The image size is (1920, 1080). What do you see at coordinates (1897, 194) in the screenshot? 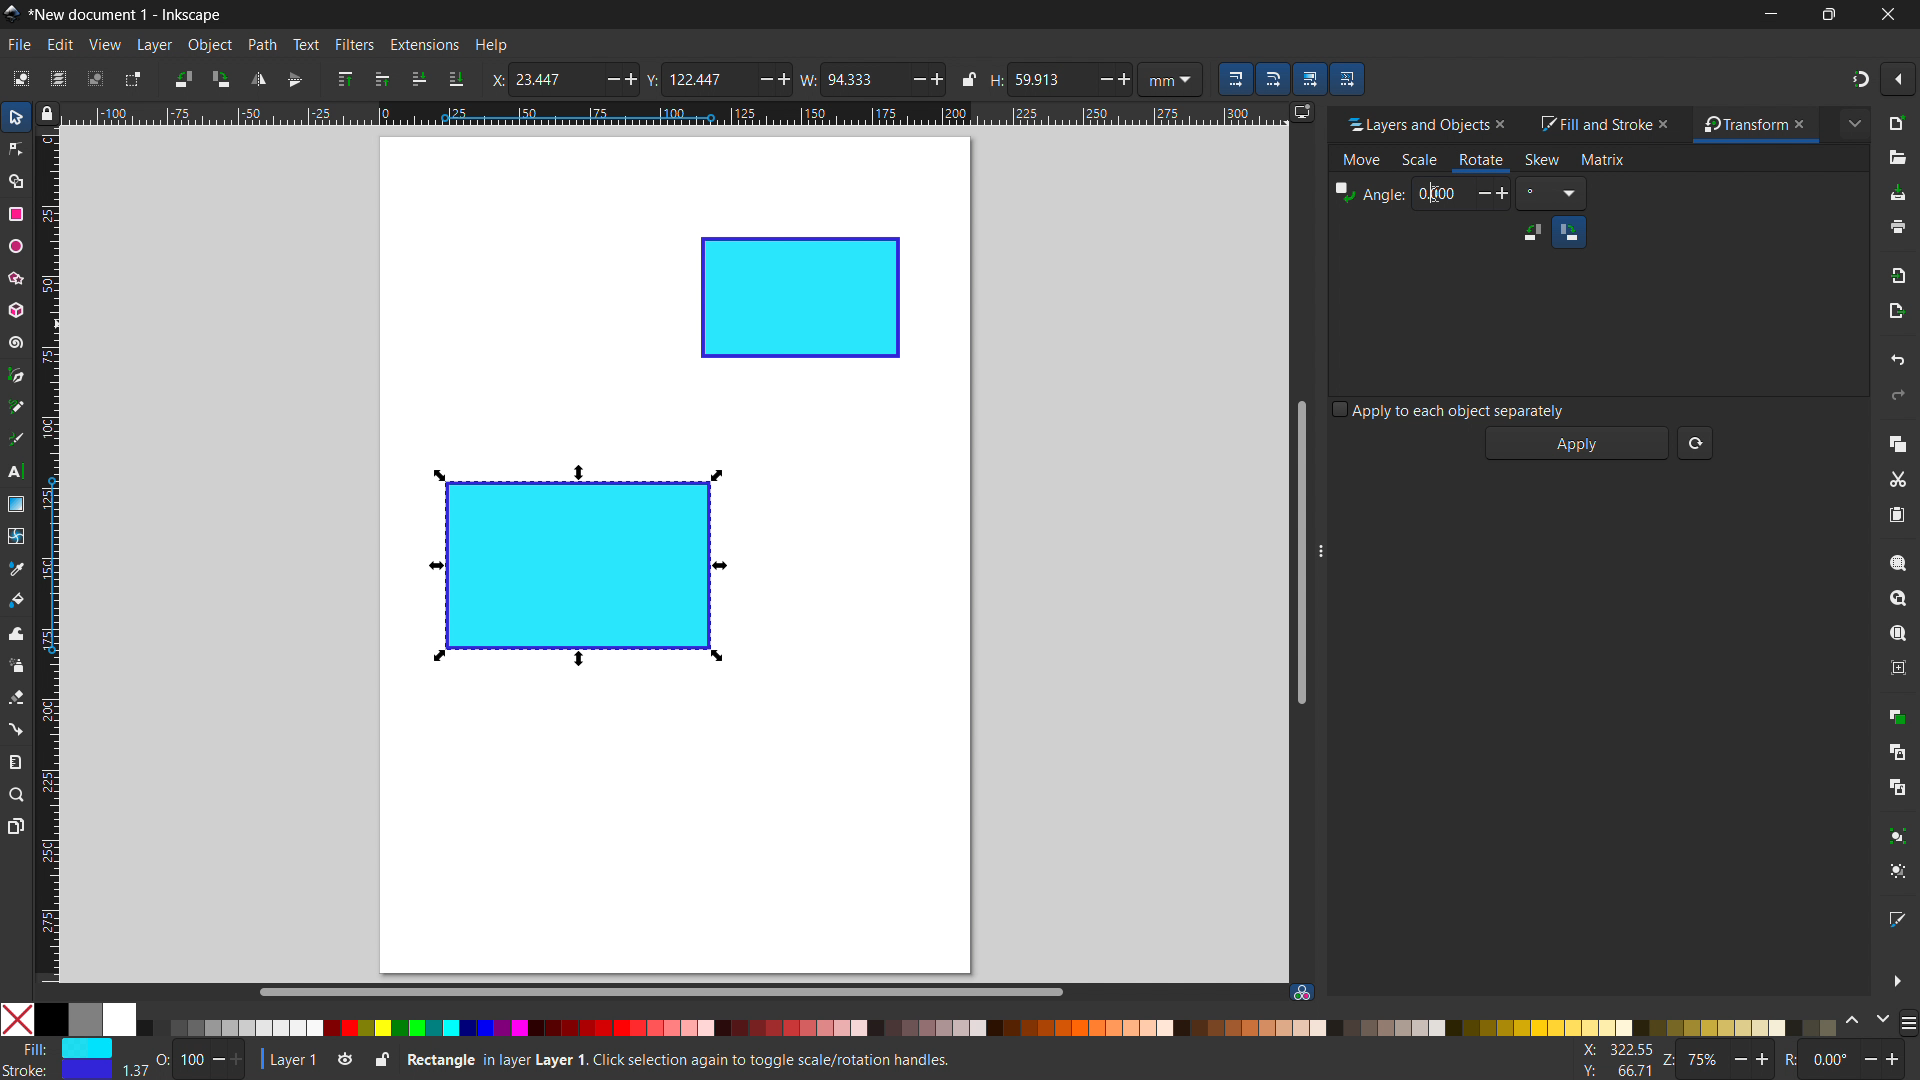
I see `save` at bounding box center [1897, 194].